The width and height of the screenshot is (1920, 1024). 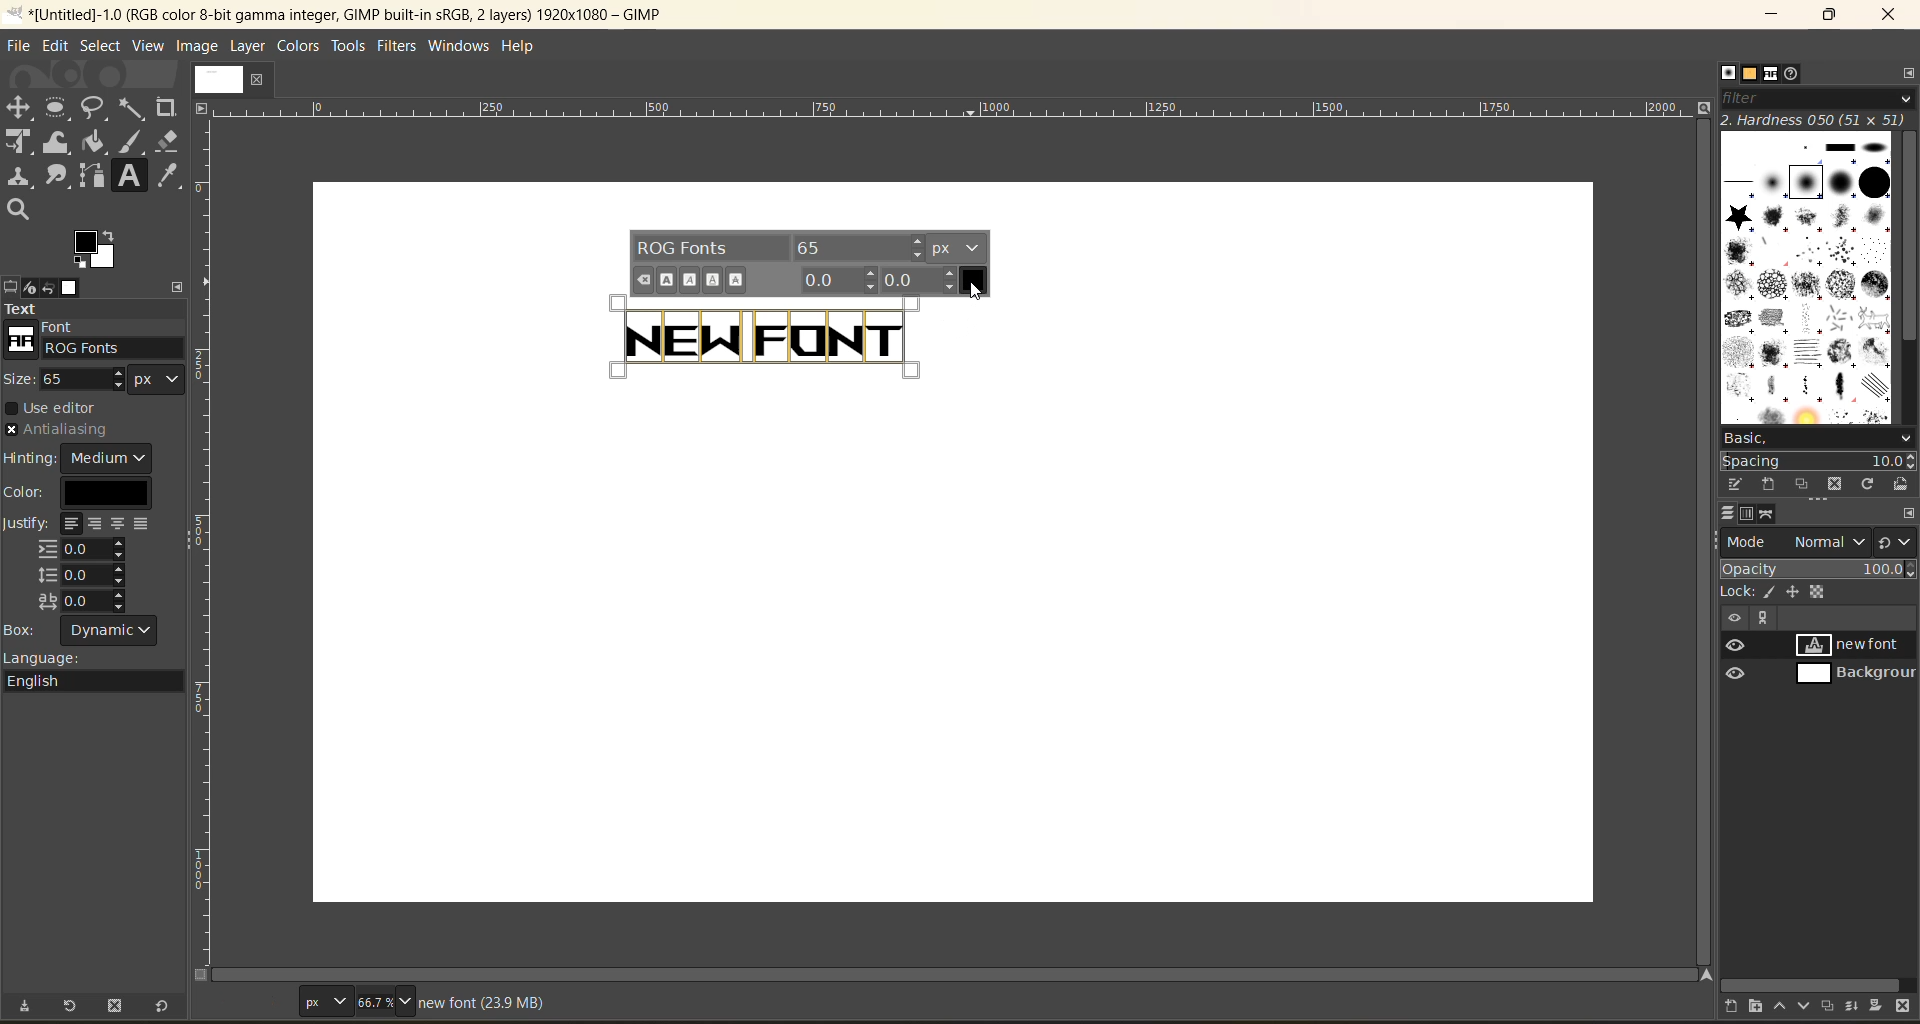 What do you see at coordinates (964, 974) in the screenshot?
I see `horizontal scroll bar` at bounding box center [964, 974].